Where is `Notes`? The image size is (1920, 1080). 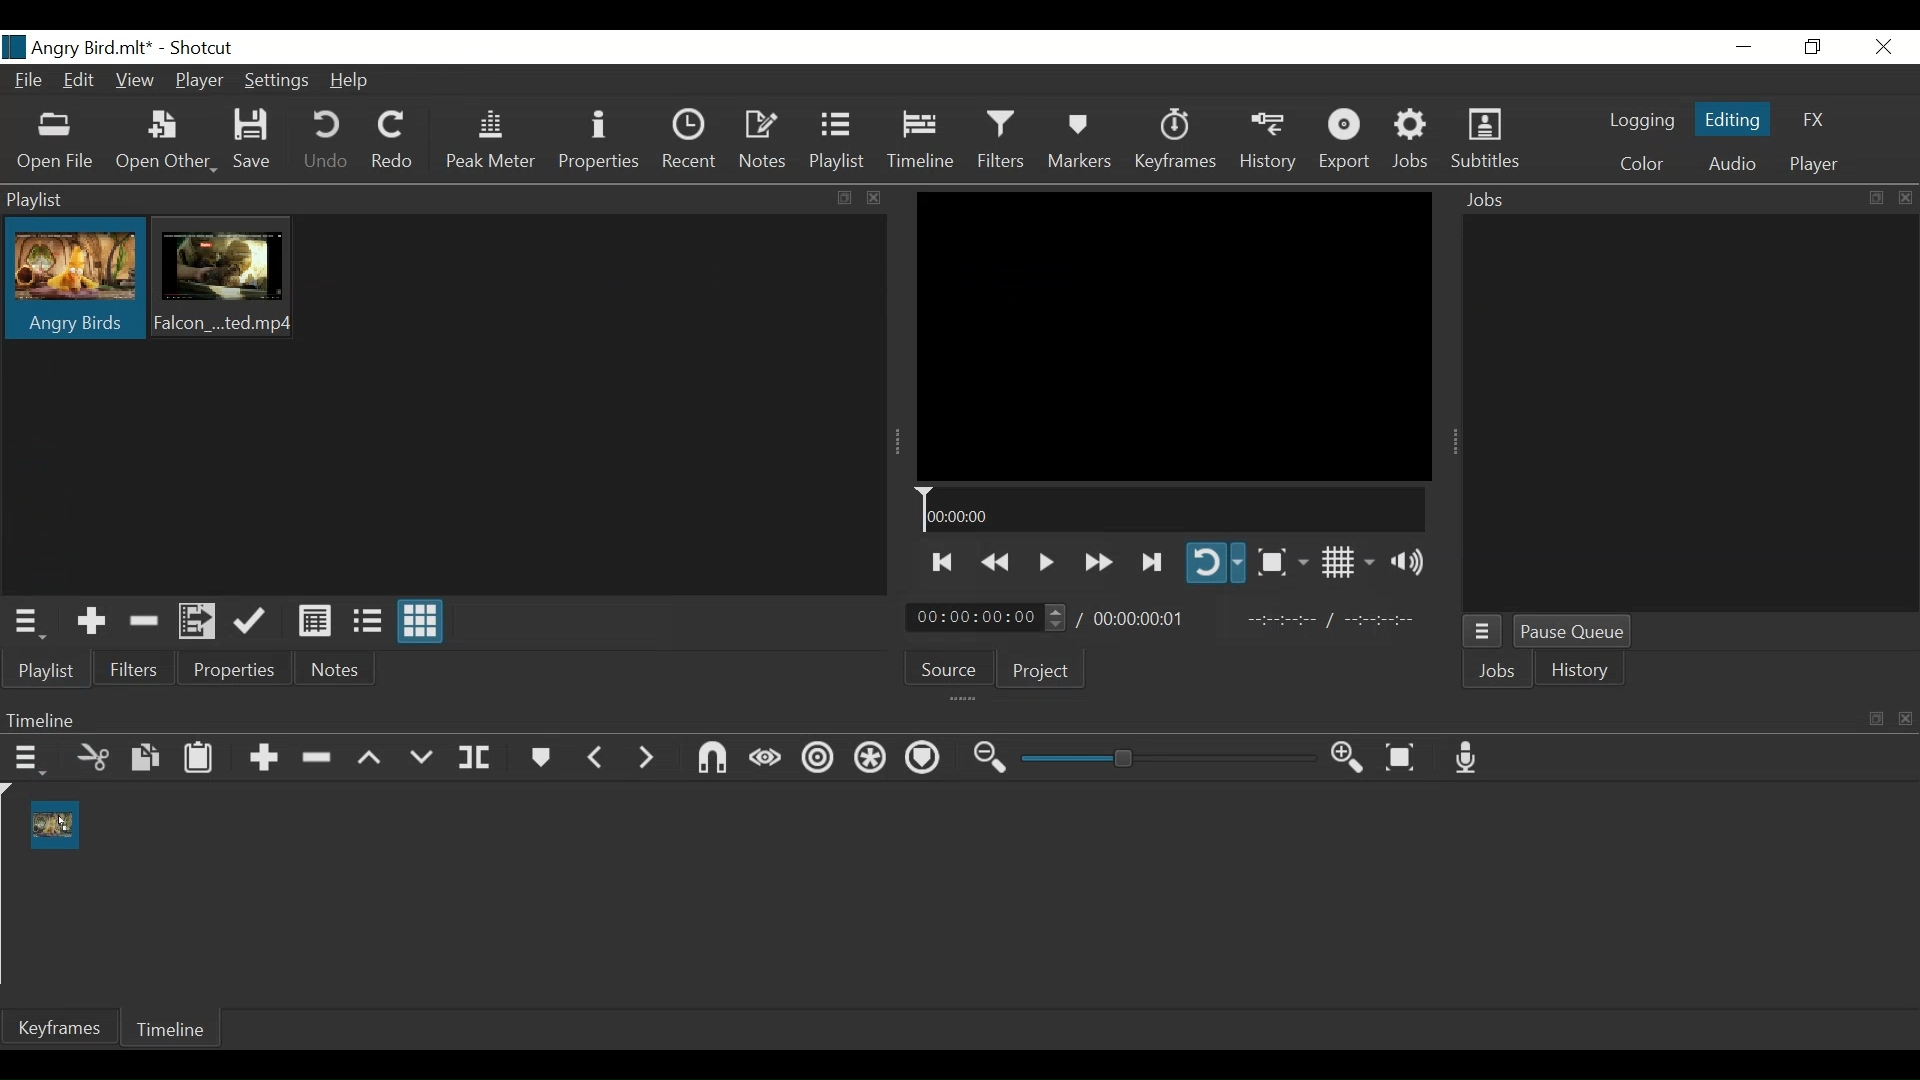 Notes is located at coordinates (338, 672).